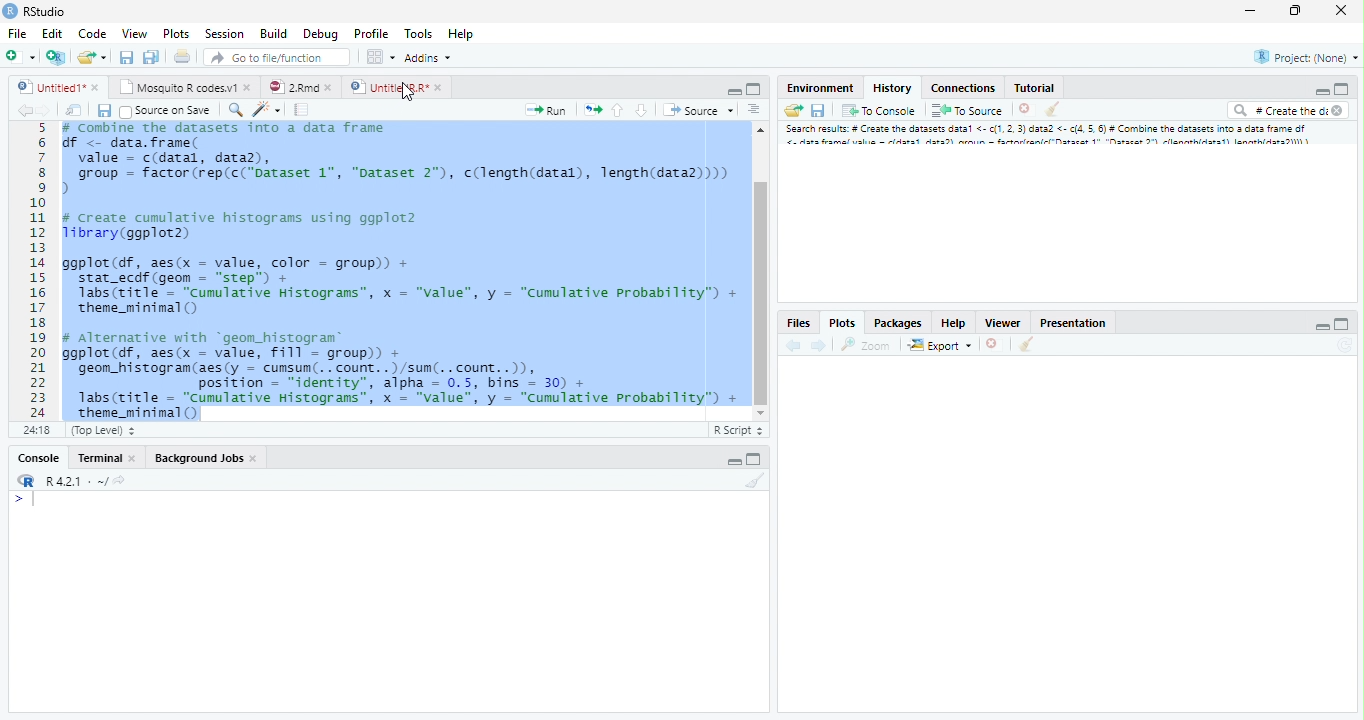 The height and width of the screenshot is (720, 1364). Describe the element at coordinates (1069, 321) in the screenshot. I see `Prsentation` at that location.